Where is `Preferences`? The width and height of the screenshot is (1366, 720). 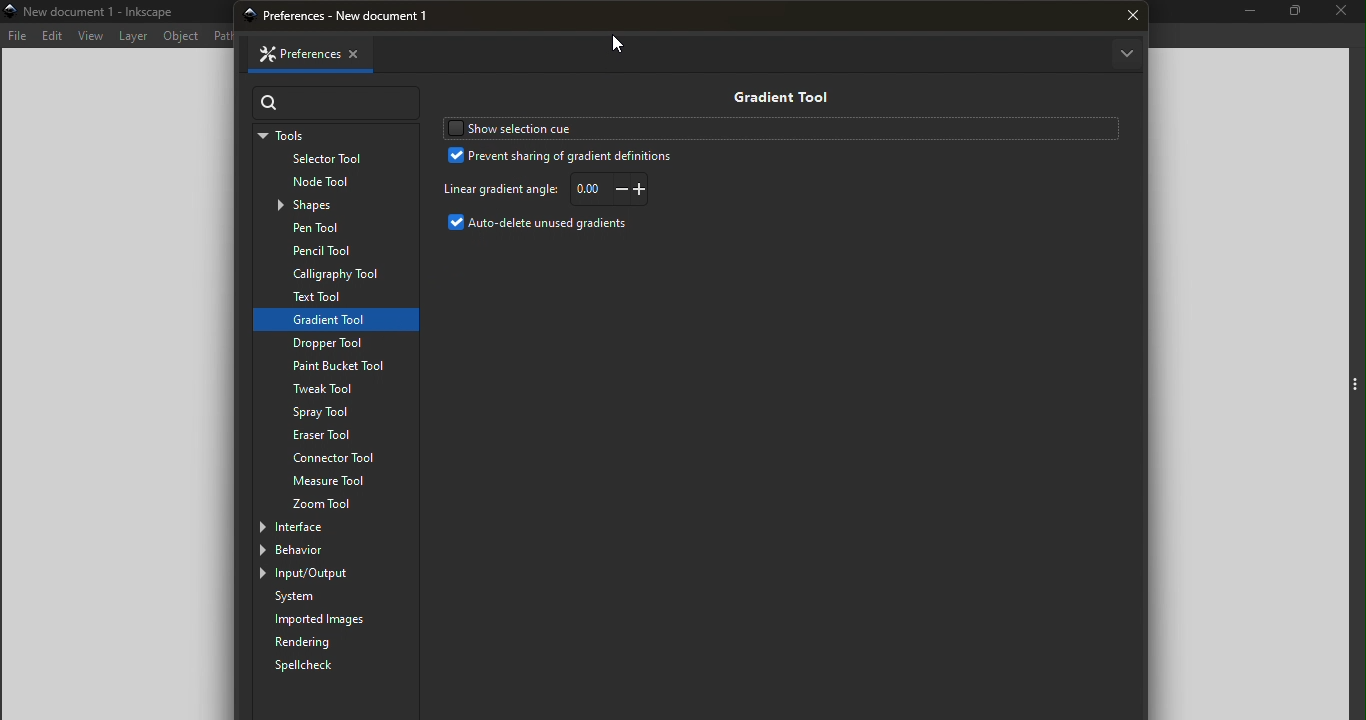 Preferences is located at coordinates (291, 54).